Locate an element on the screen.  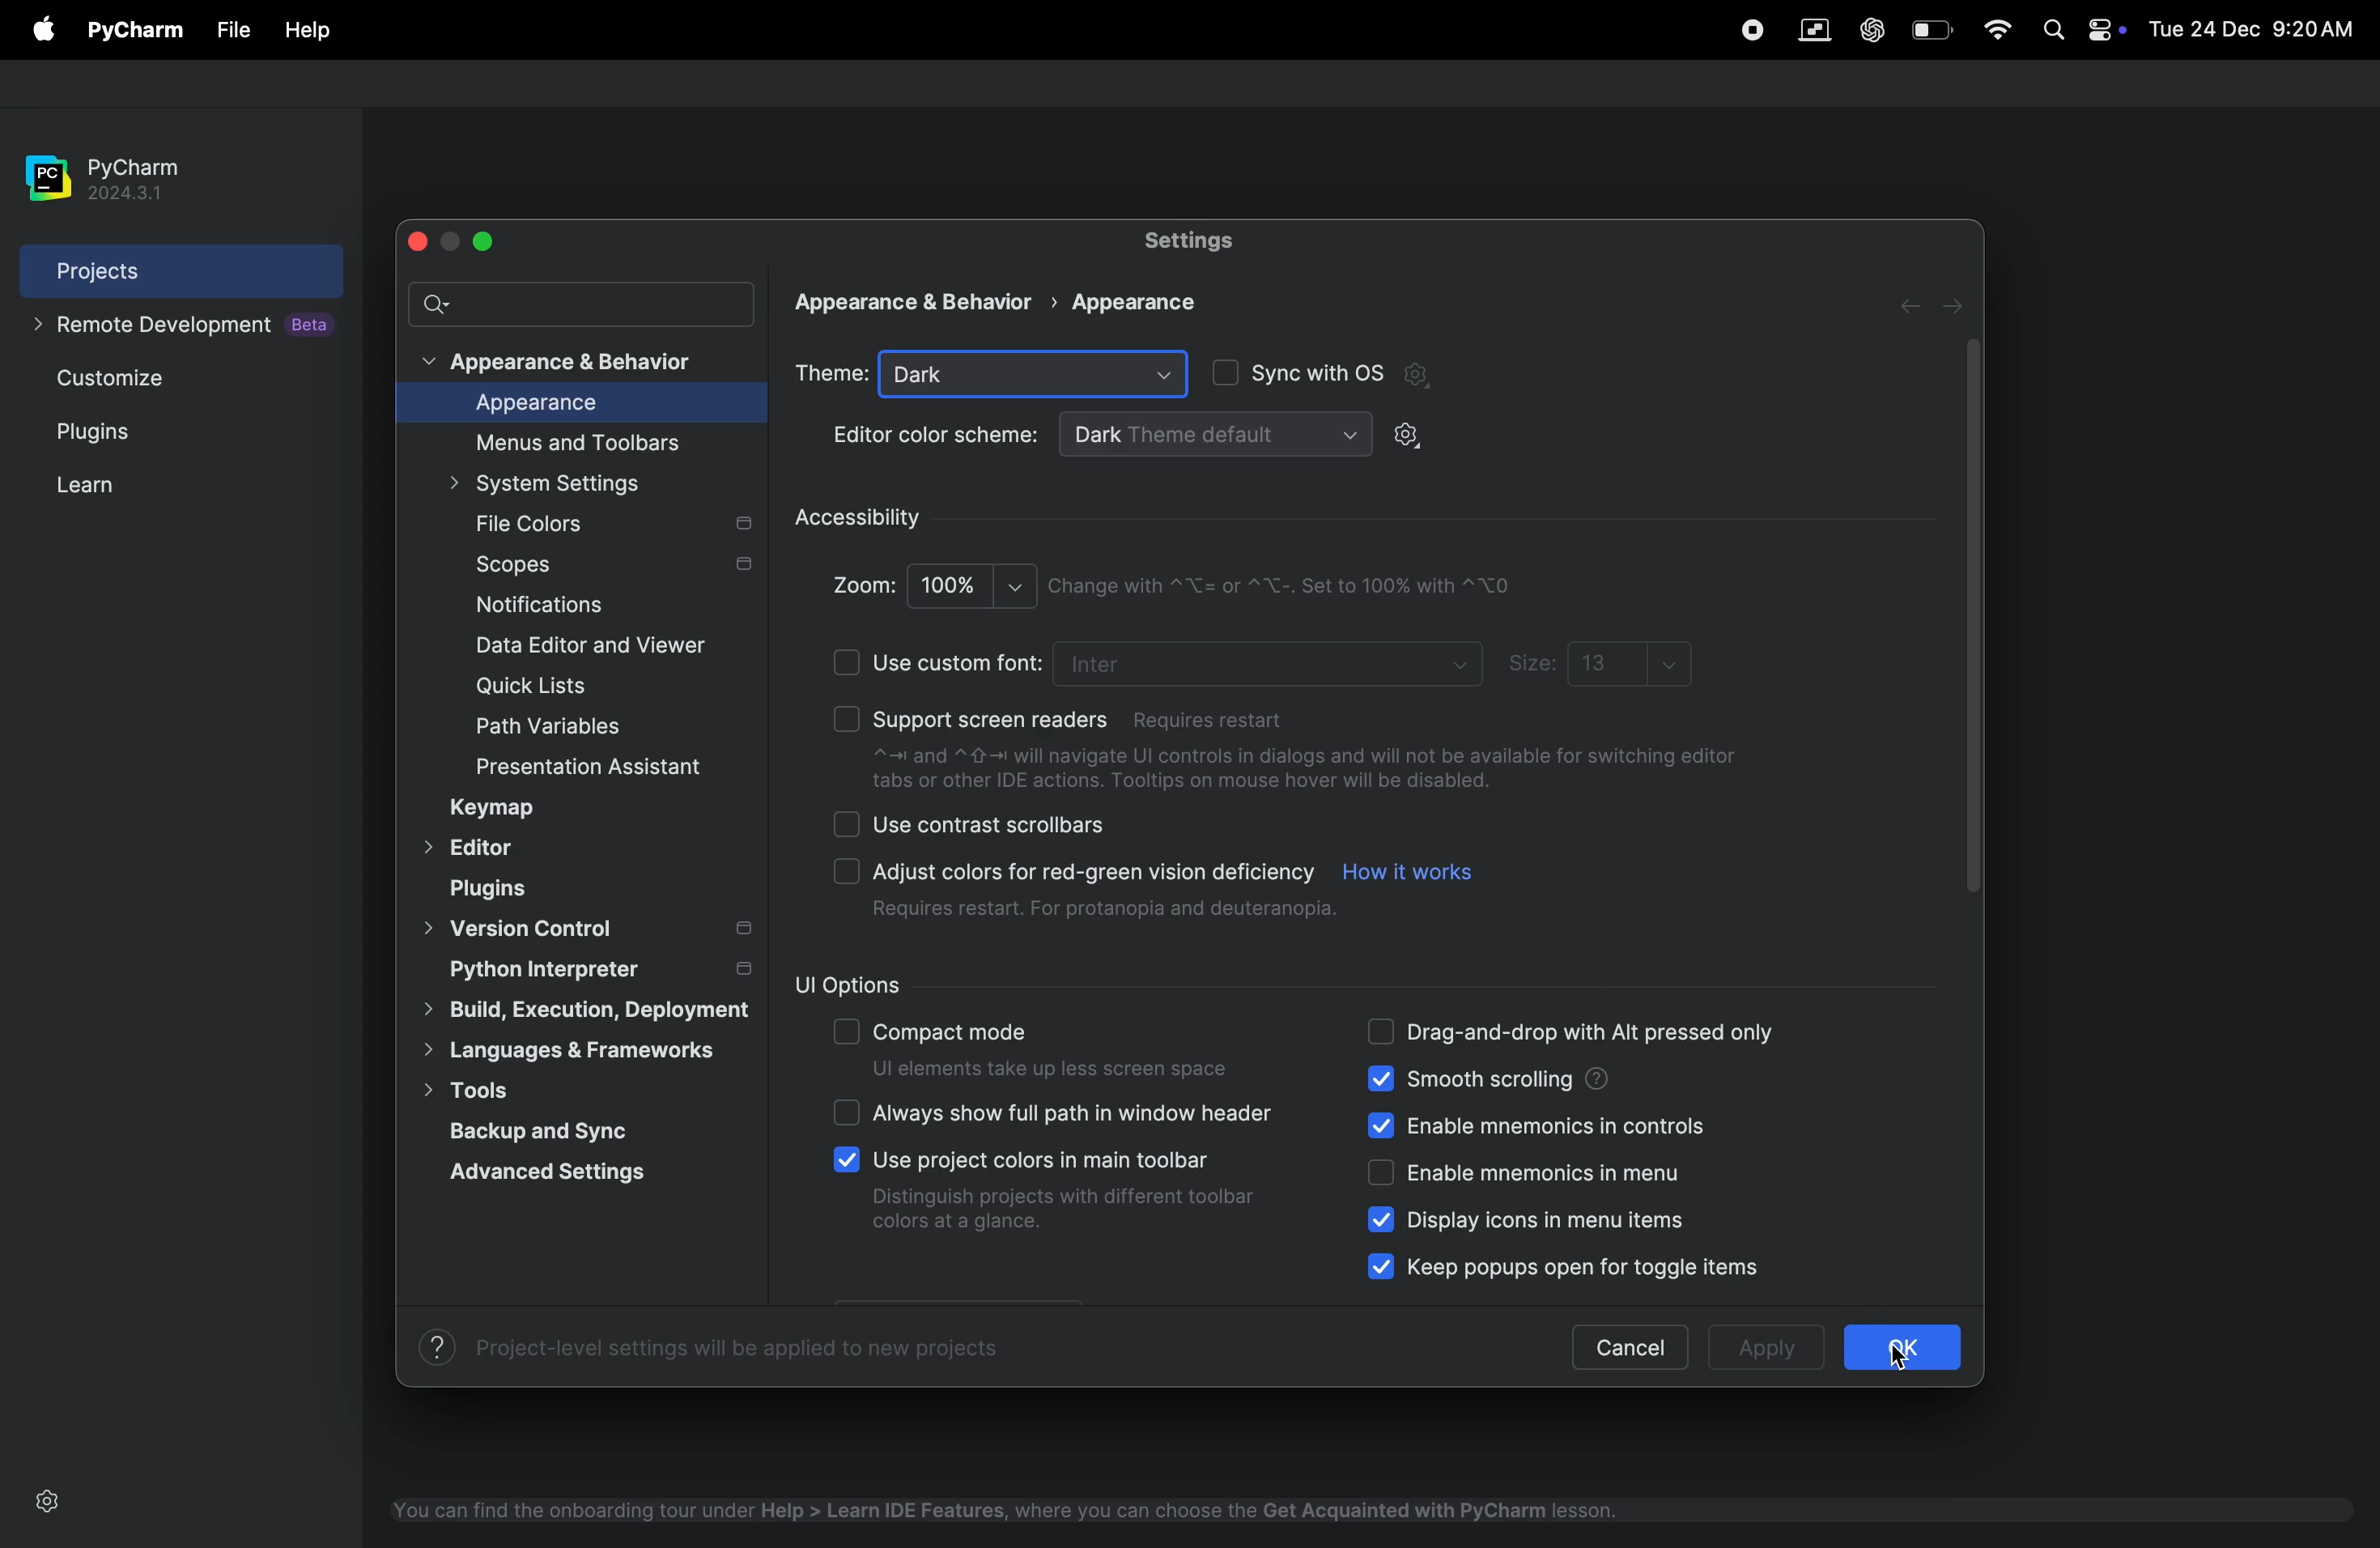
editor color scheme is located at coordinates (936, 438).